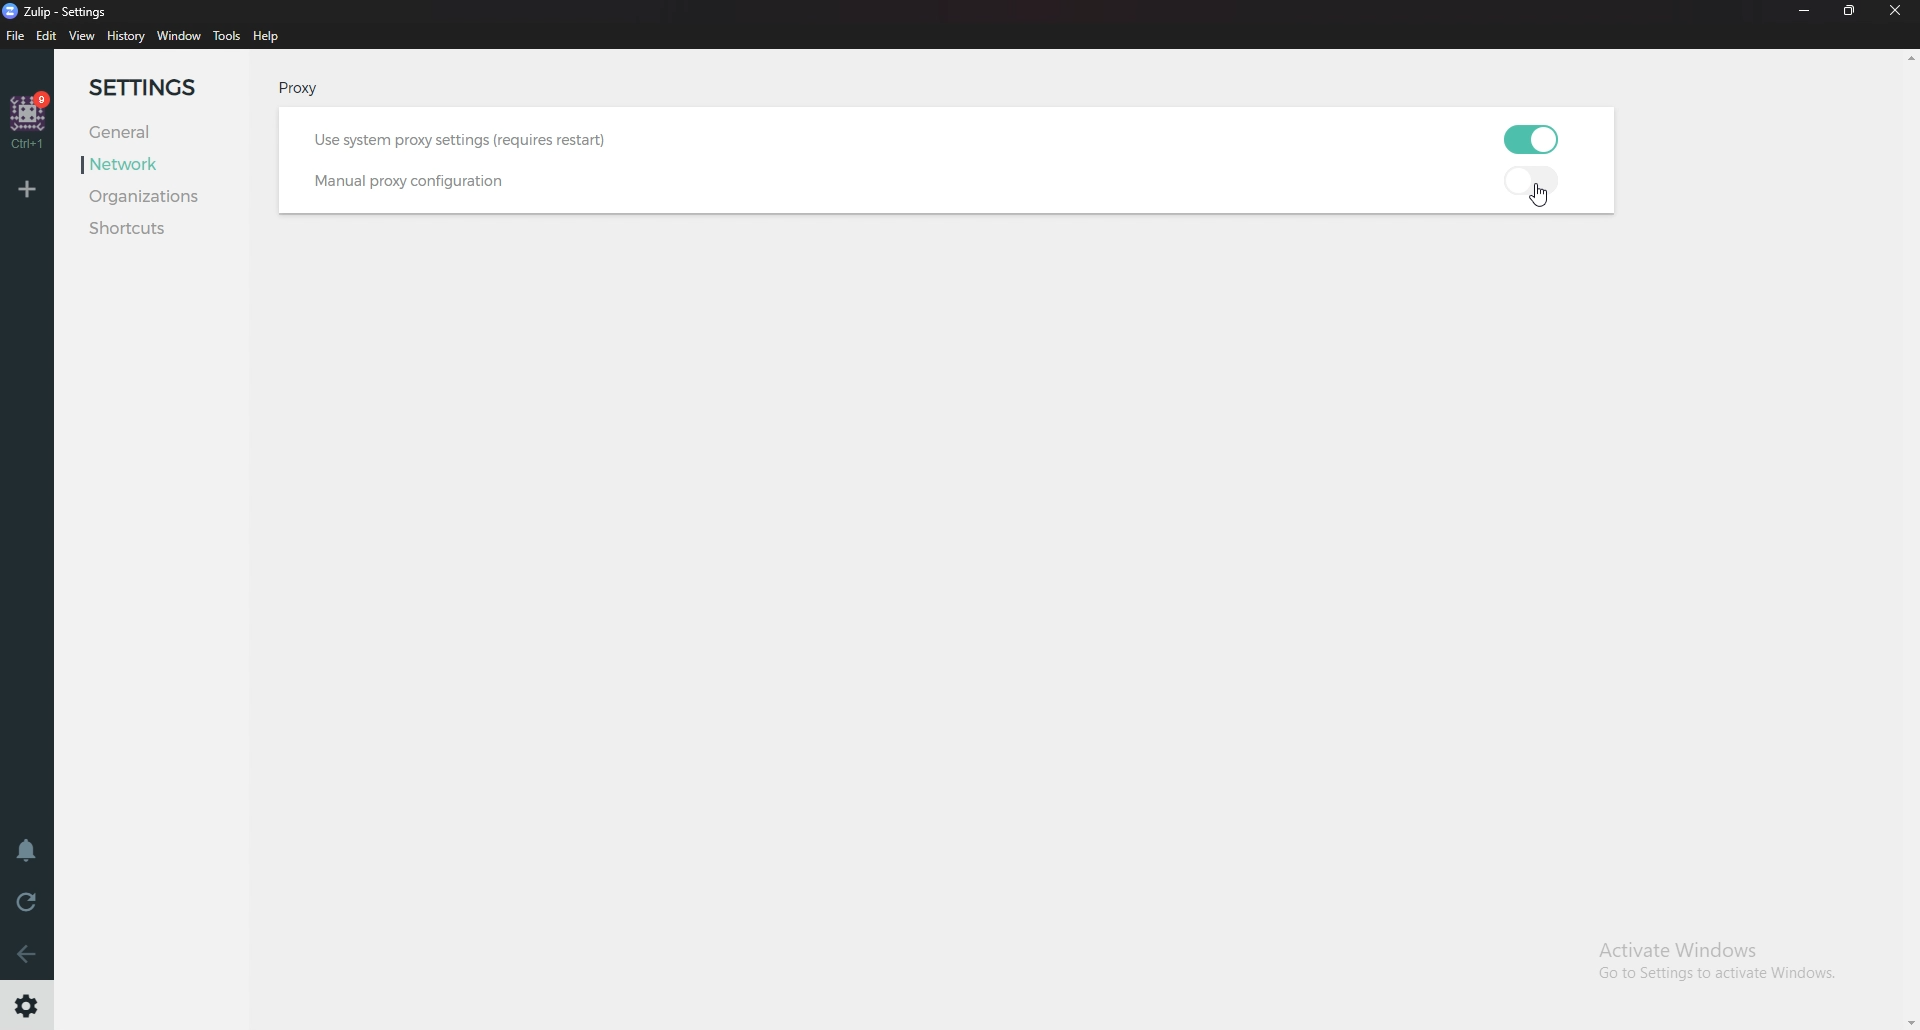 The height and width of the screenshot is (1030, 1920). I want to click on Edit, so click(48, 37).